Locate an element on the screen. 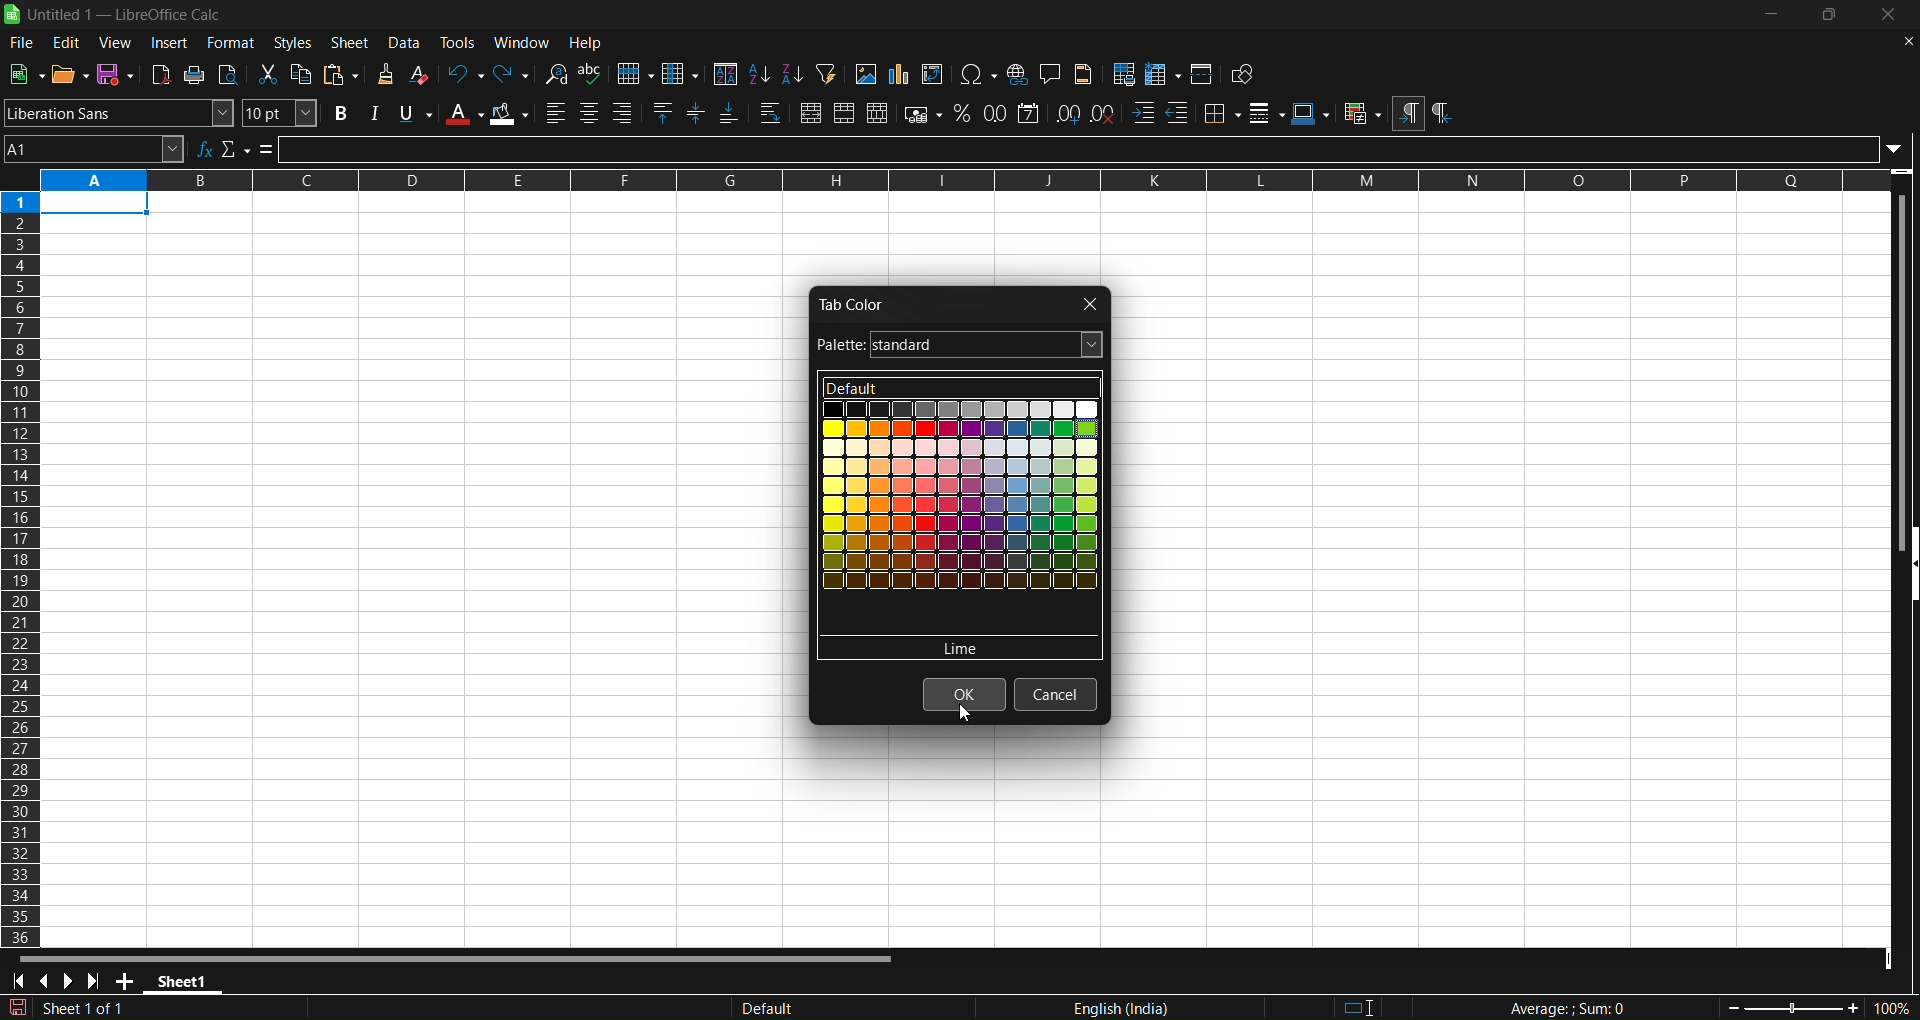 The image size is (1920, 1020). font color is located at coordinates (464, 113).